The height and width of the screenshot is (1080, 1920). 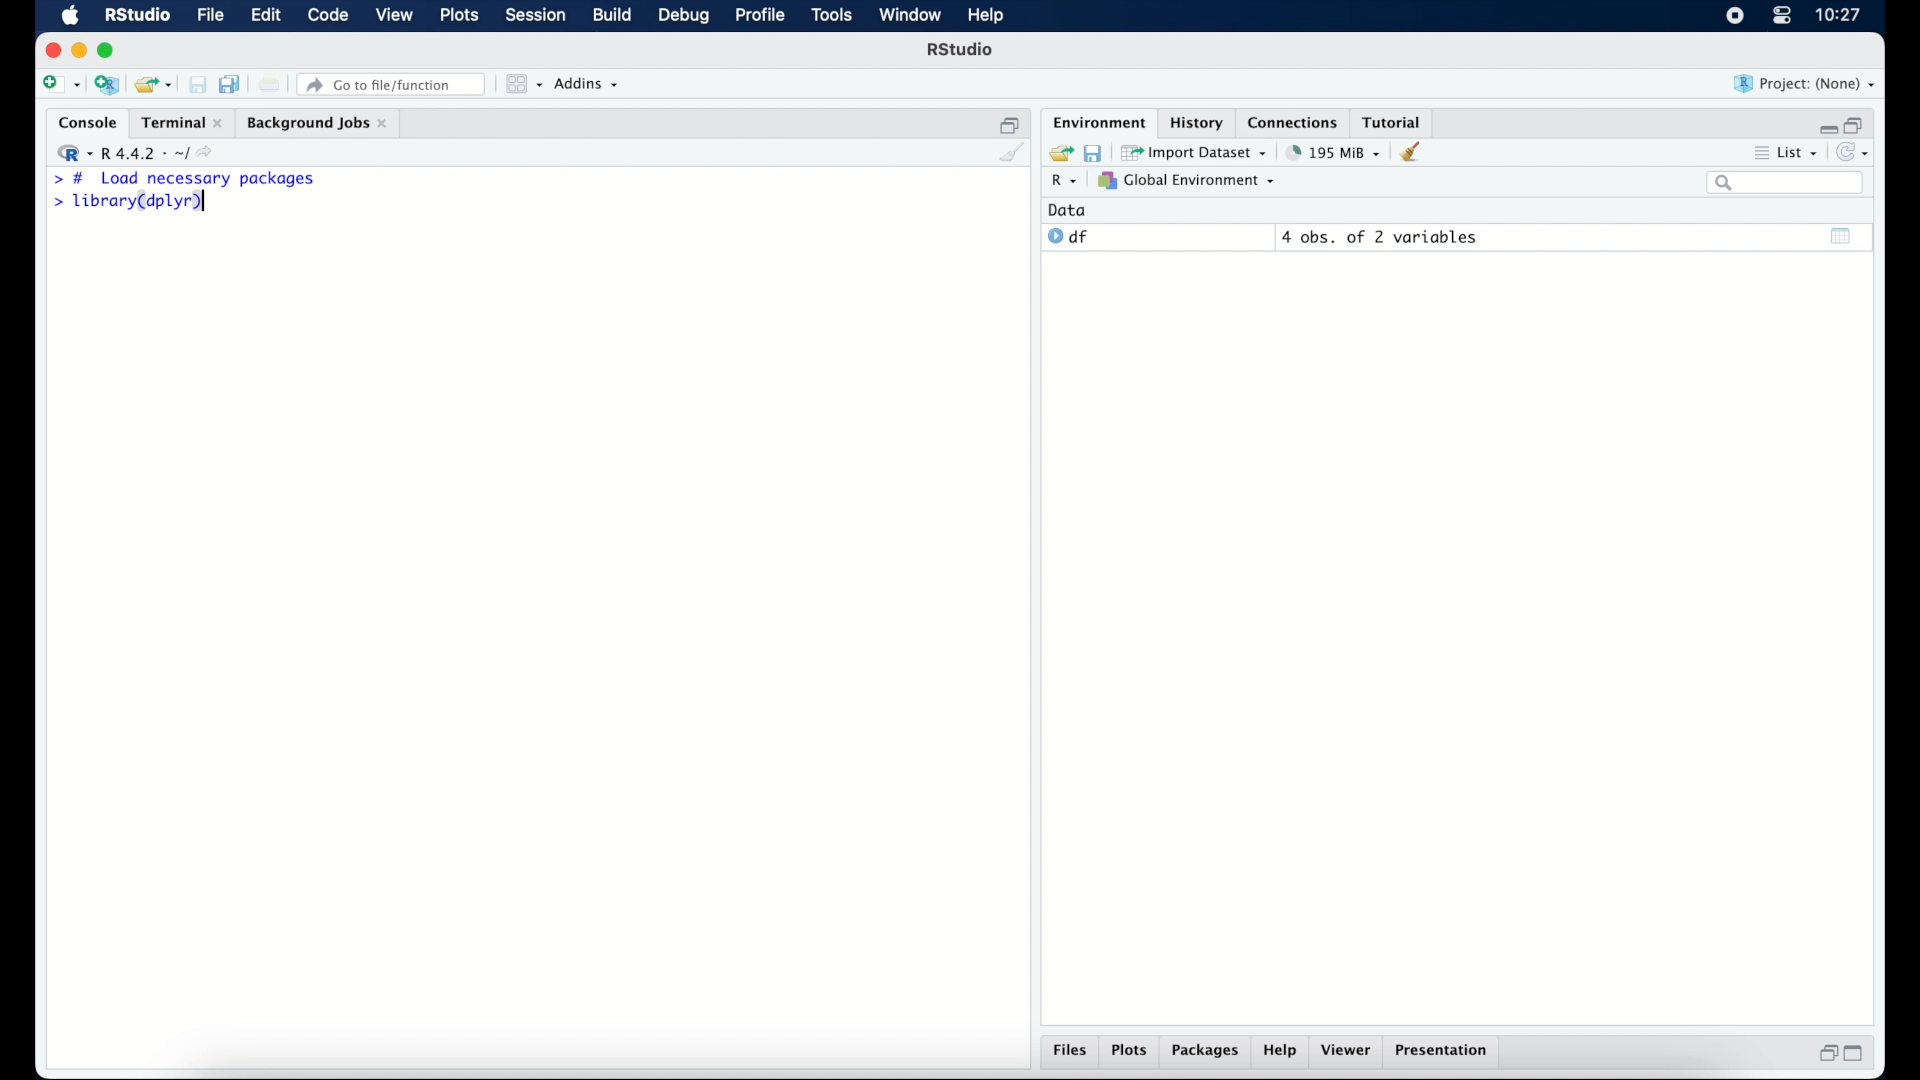 I want to click on search bar, so click(x=1784, y=184).